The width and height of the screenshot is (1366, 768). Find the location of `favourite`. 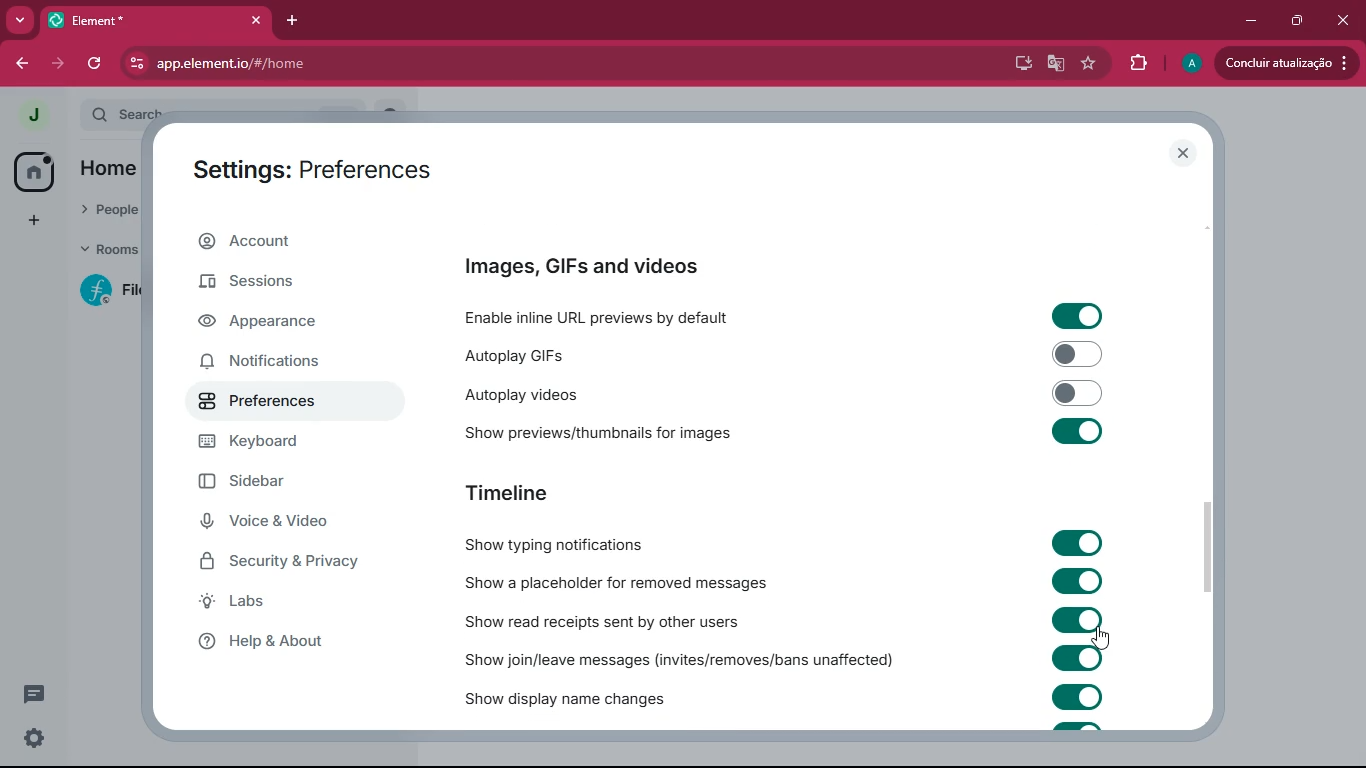

favourite is located at coordinates (1090, 65).